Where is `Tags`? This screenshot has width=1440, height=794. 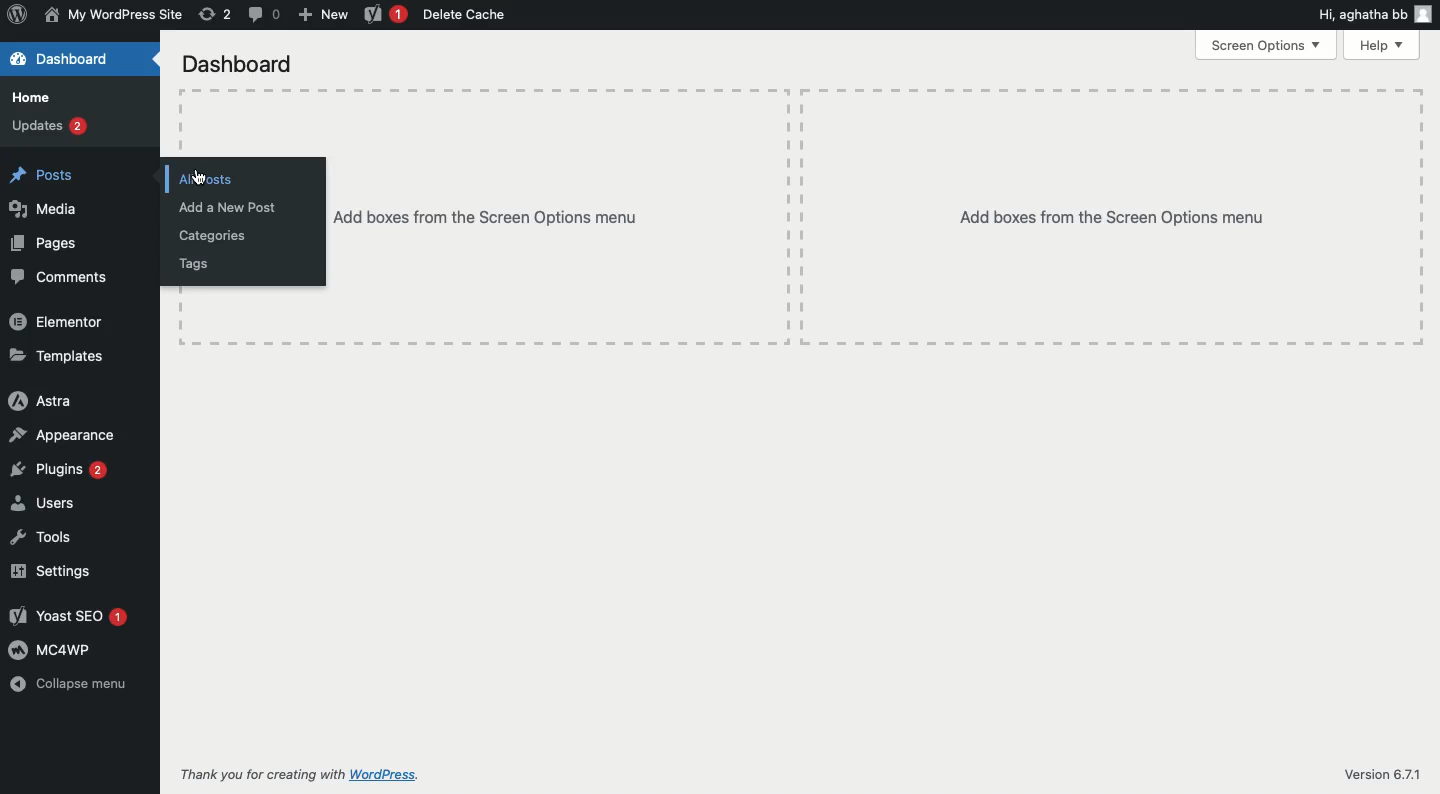
Tags is located at coordinates (194, 263).